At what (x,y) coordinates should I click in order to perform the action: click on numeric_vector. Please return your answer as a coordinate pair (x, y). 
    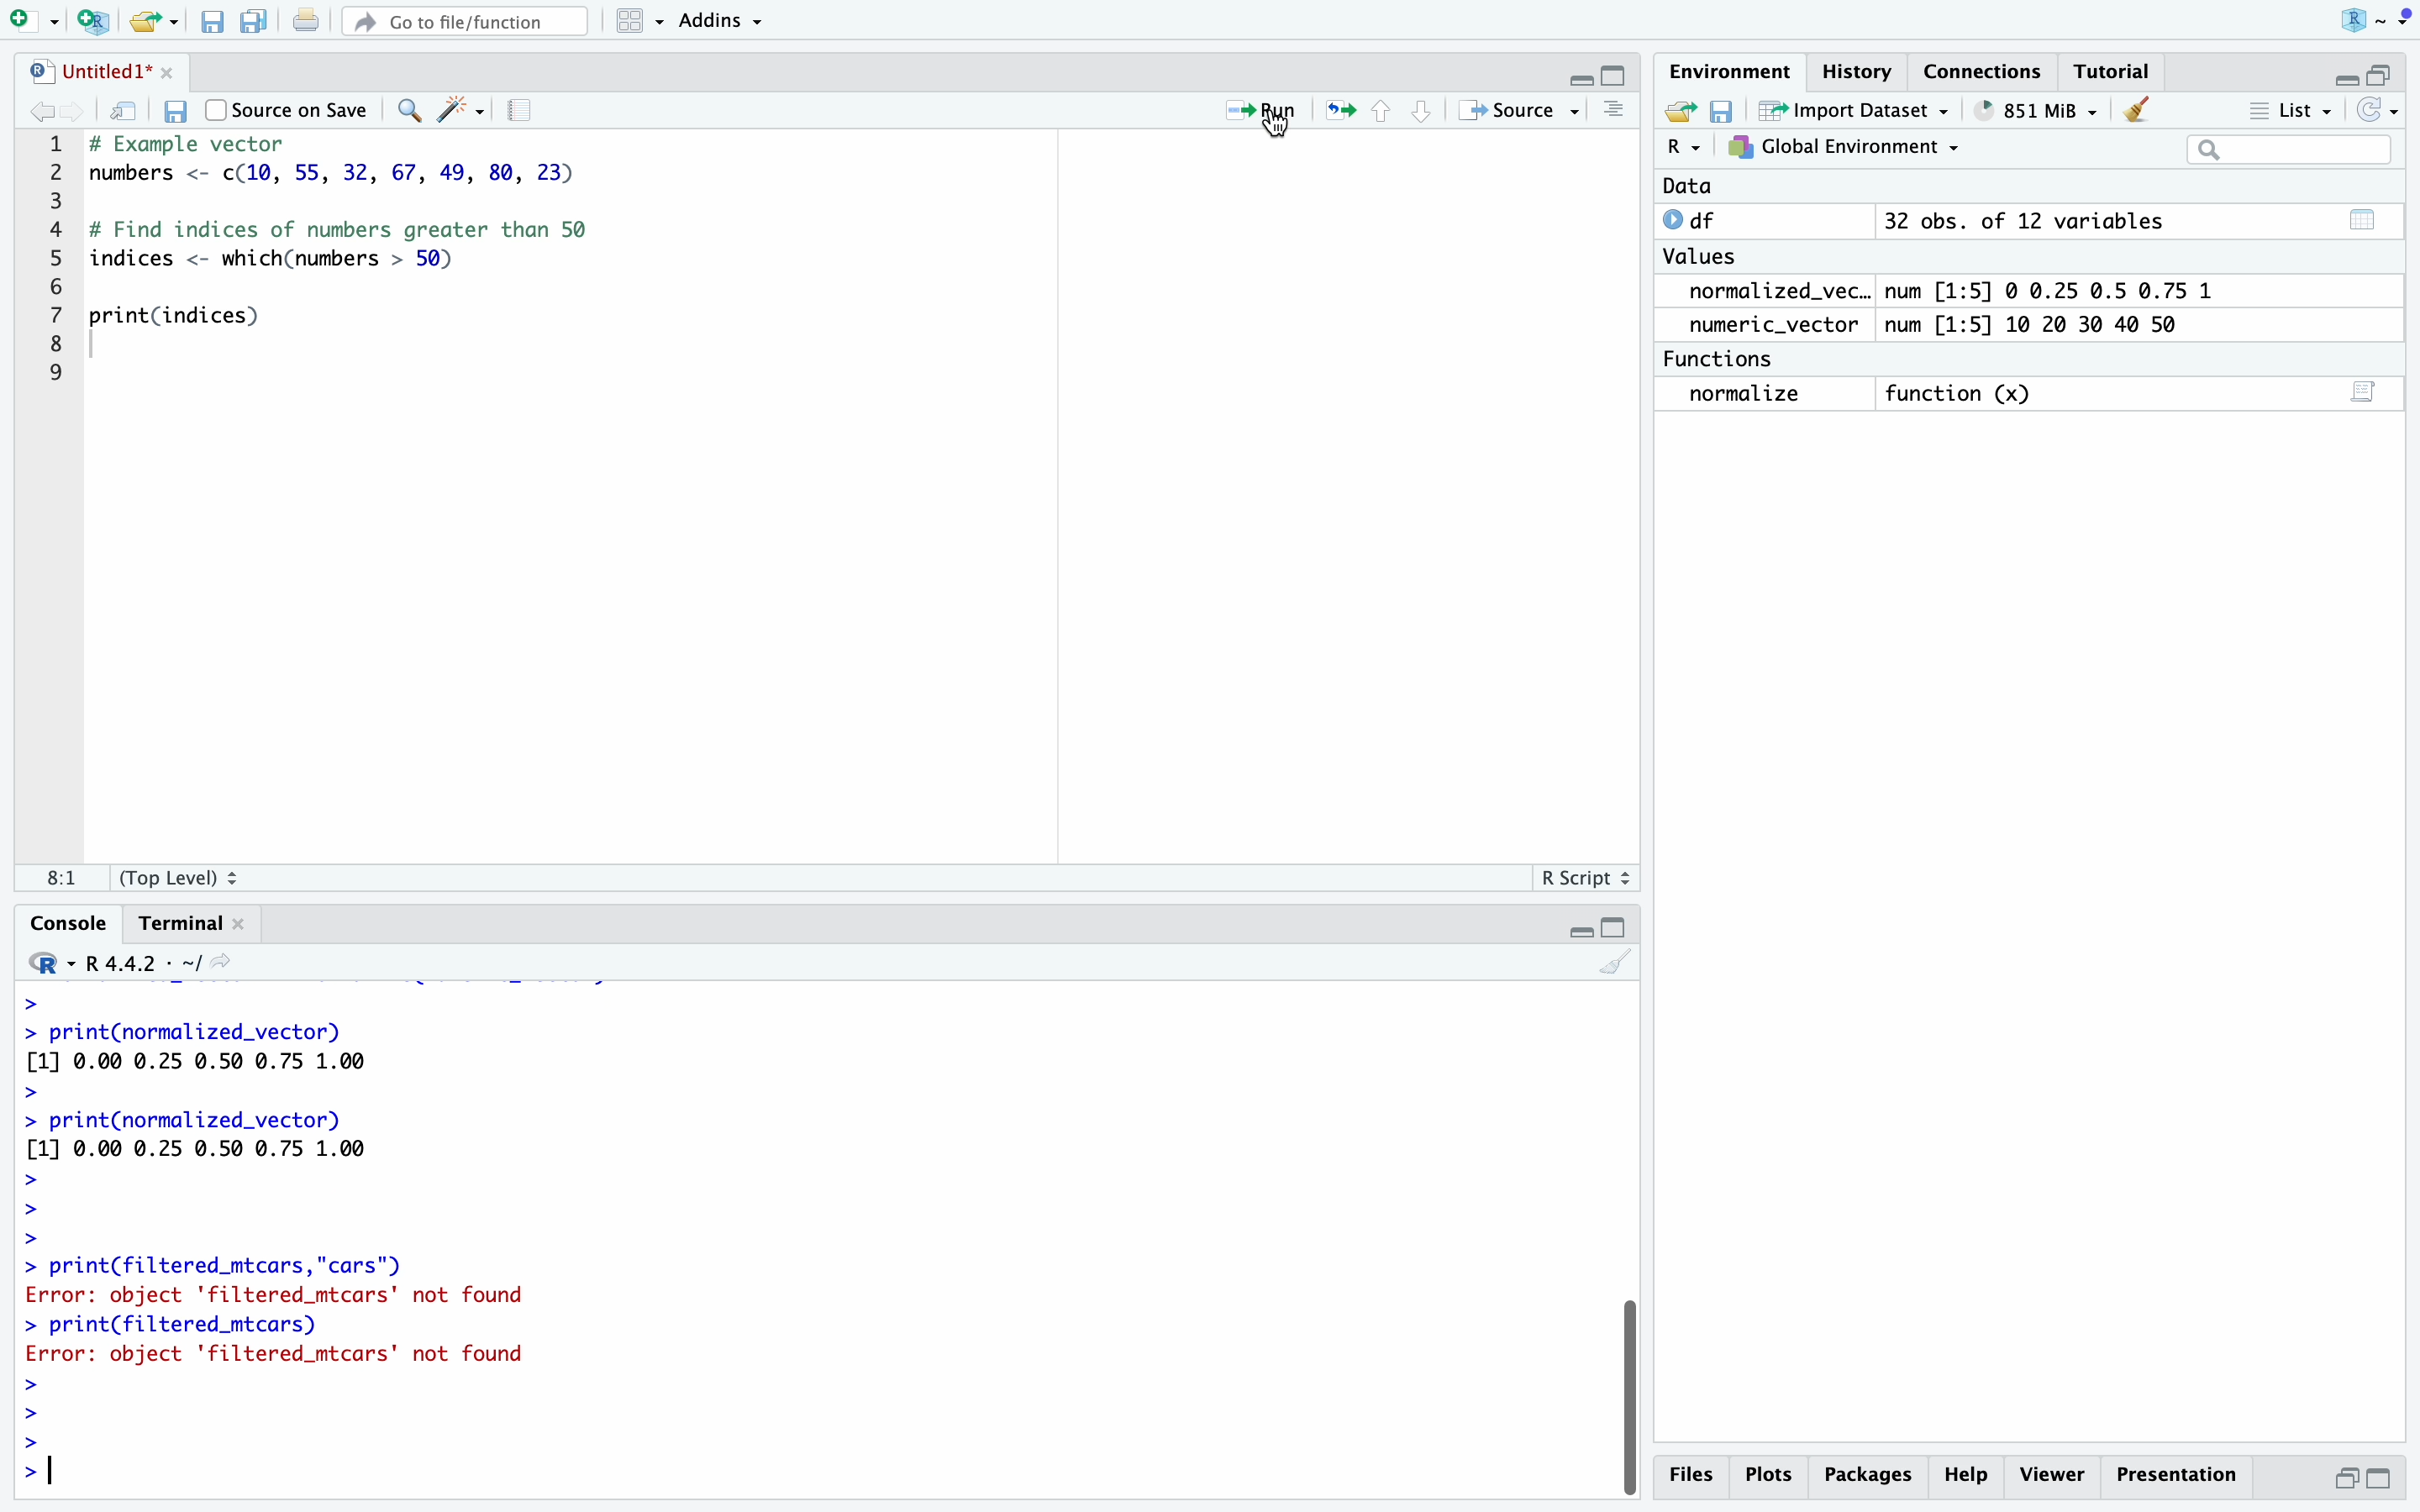
    Looking at the image, I should click on (1781, 325).